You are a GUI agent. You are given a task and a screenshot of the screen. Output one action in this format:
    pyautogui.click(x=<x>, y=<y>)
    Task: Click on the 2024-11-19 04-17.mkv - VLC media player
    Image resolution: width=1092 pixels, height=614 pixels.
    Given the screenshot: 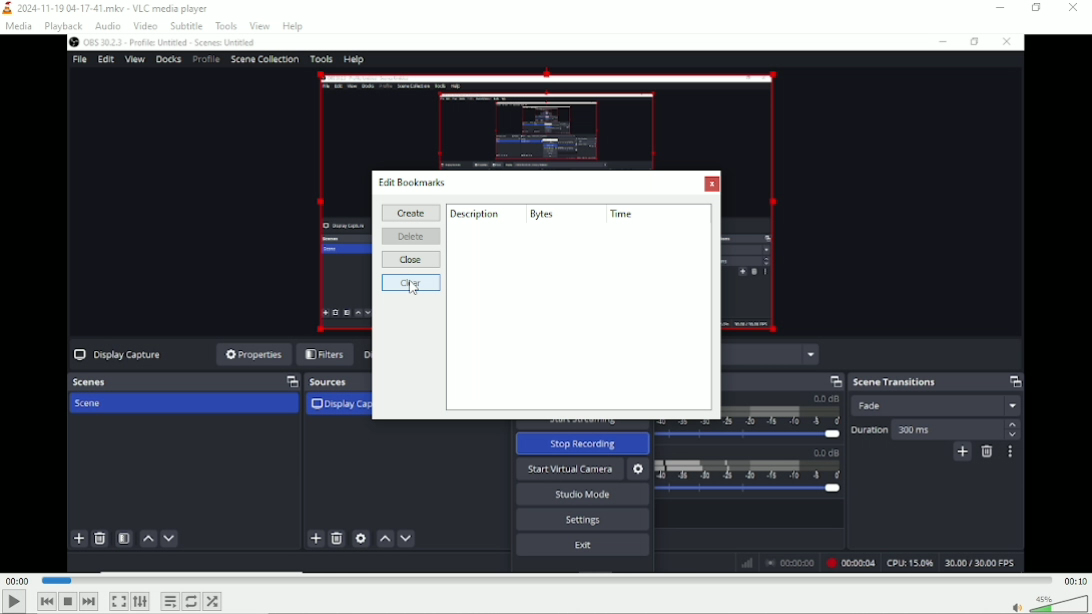 What is the action you would take?
    pyautogui.click(x=108, y=7)
    